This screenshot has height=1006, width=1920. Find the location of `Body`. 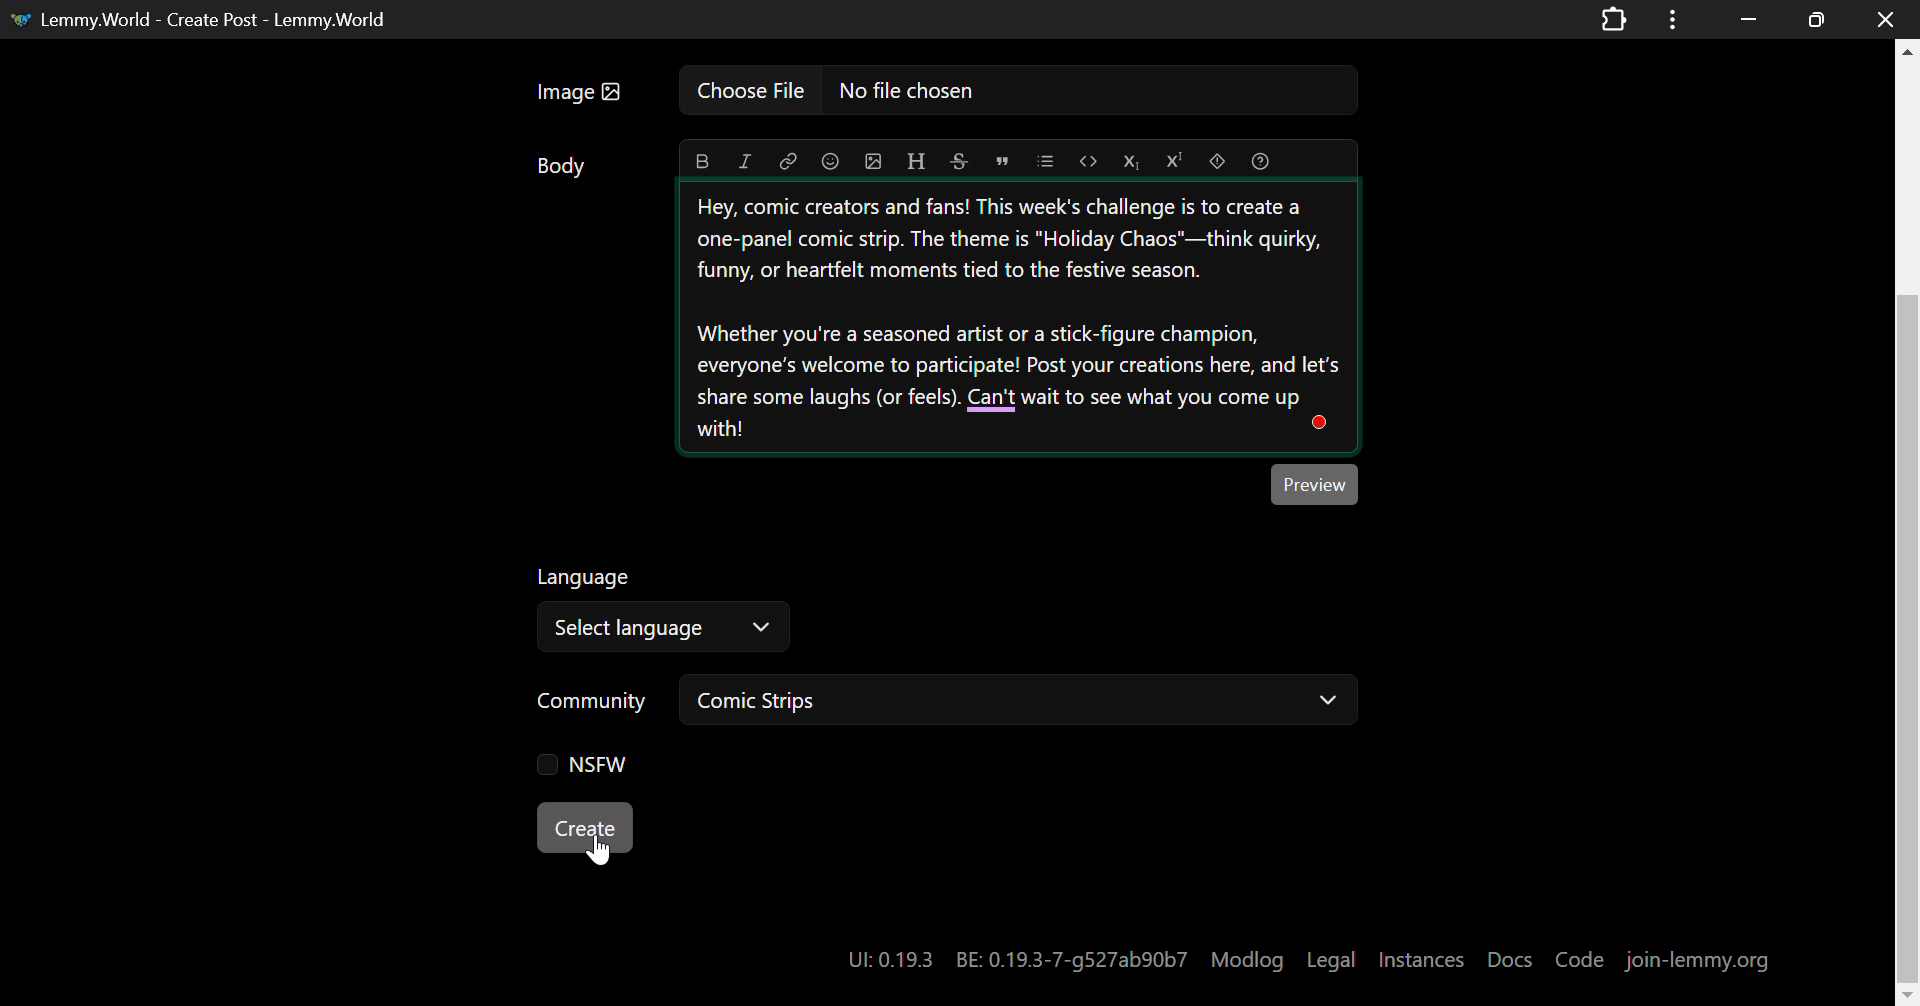

Body is located at coordinates (563, 170).